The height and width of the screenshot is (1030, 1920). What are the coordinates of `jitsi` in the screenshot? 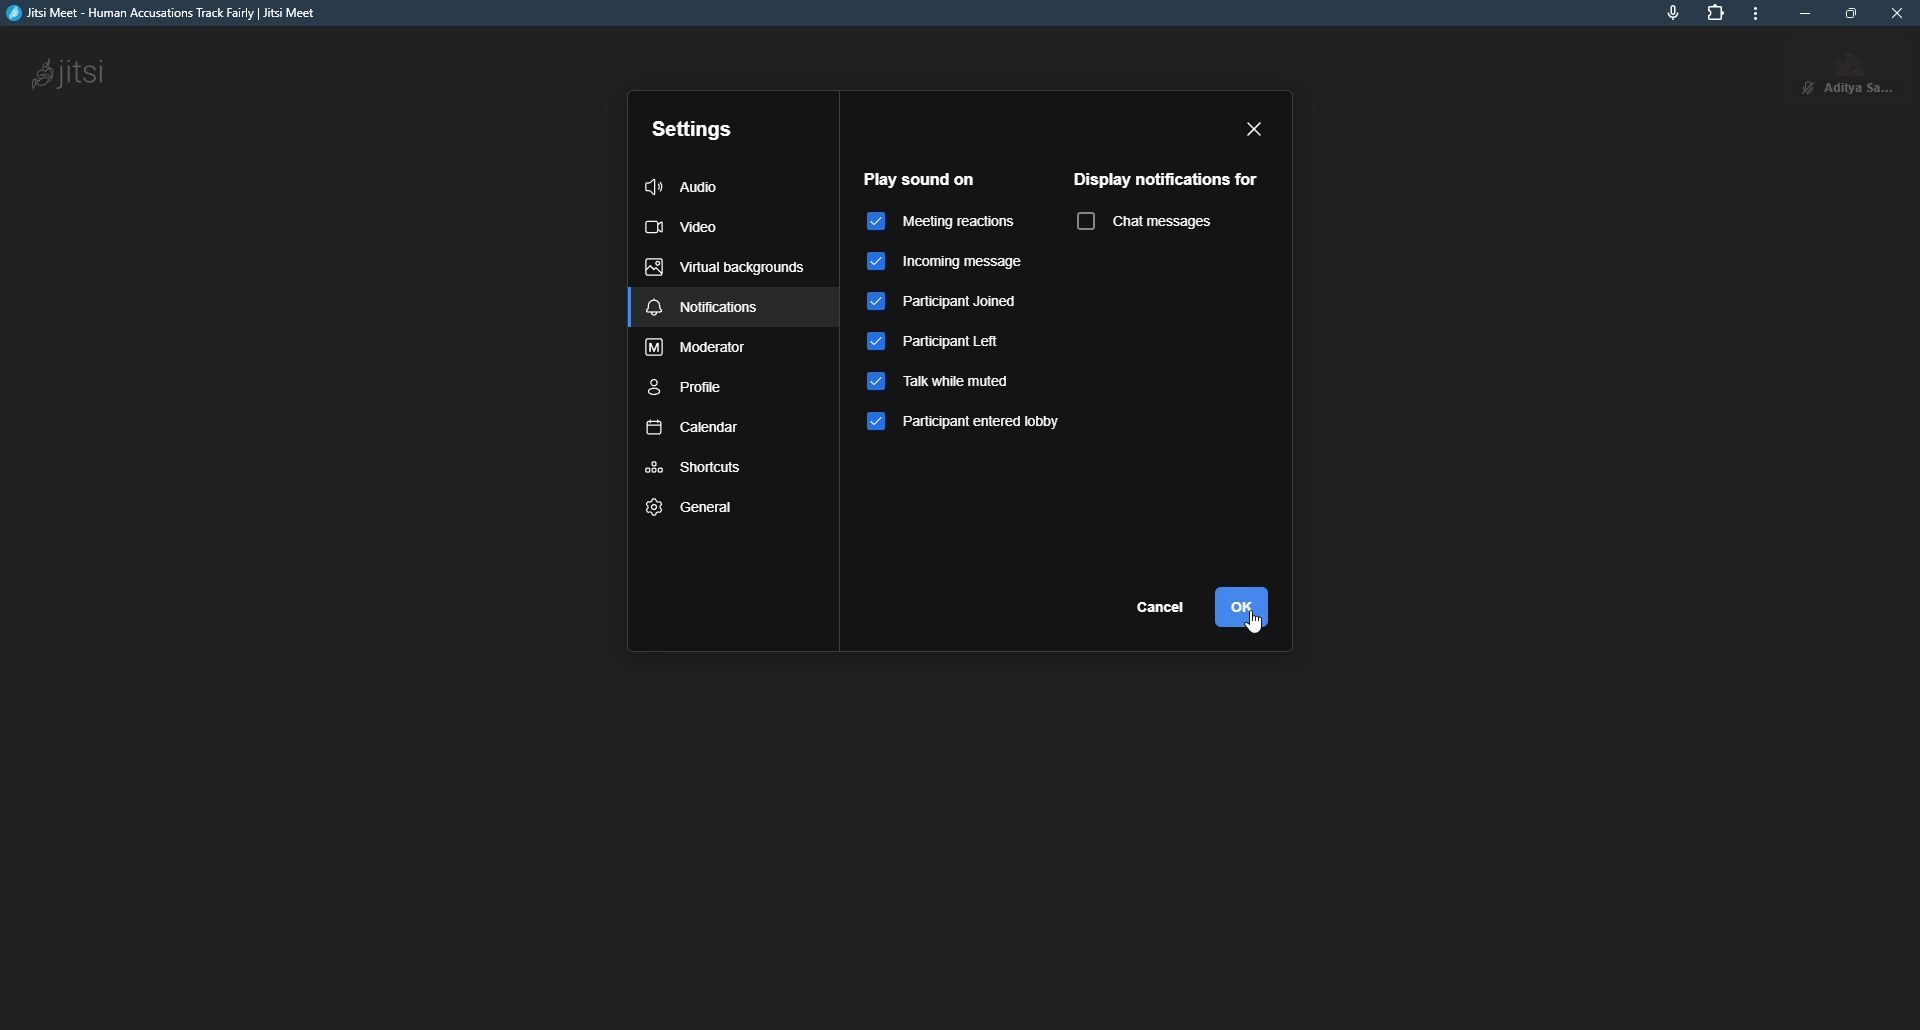 It's located at (172, 13).